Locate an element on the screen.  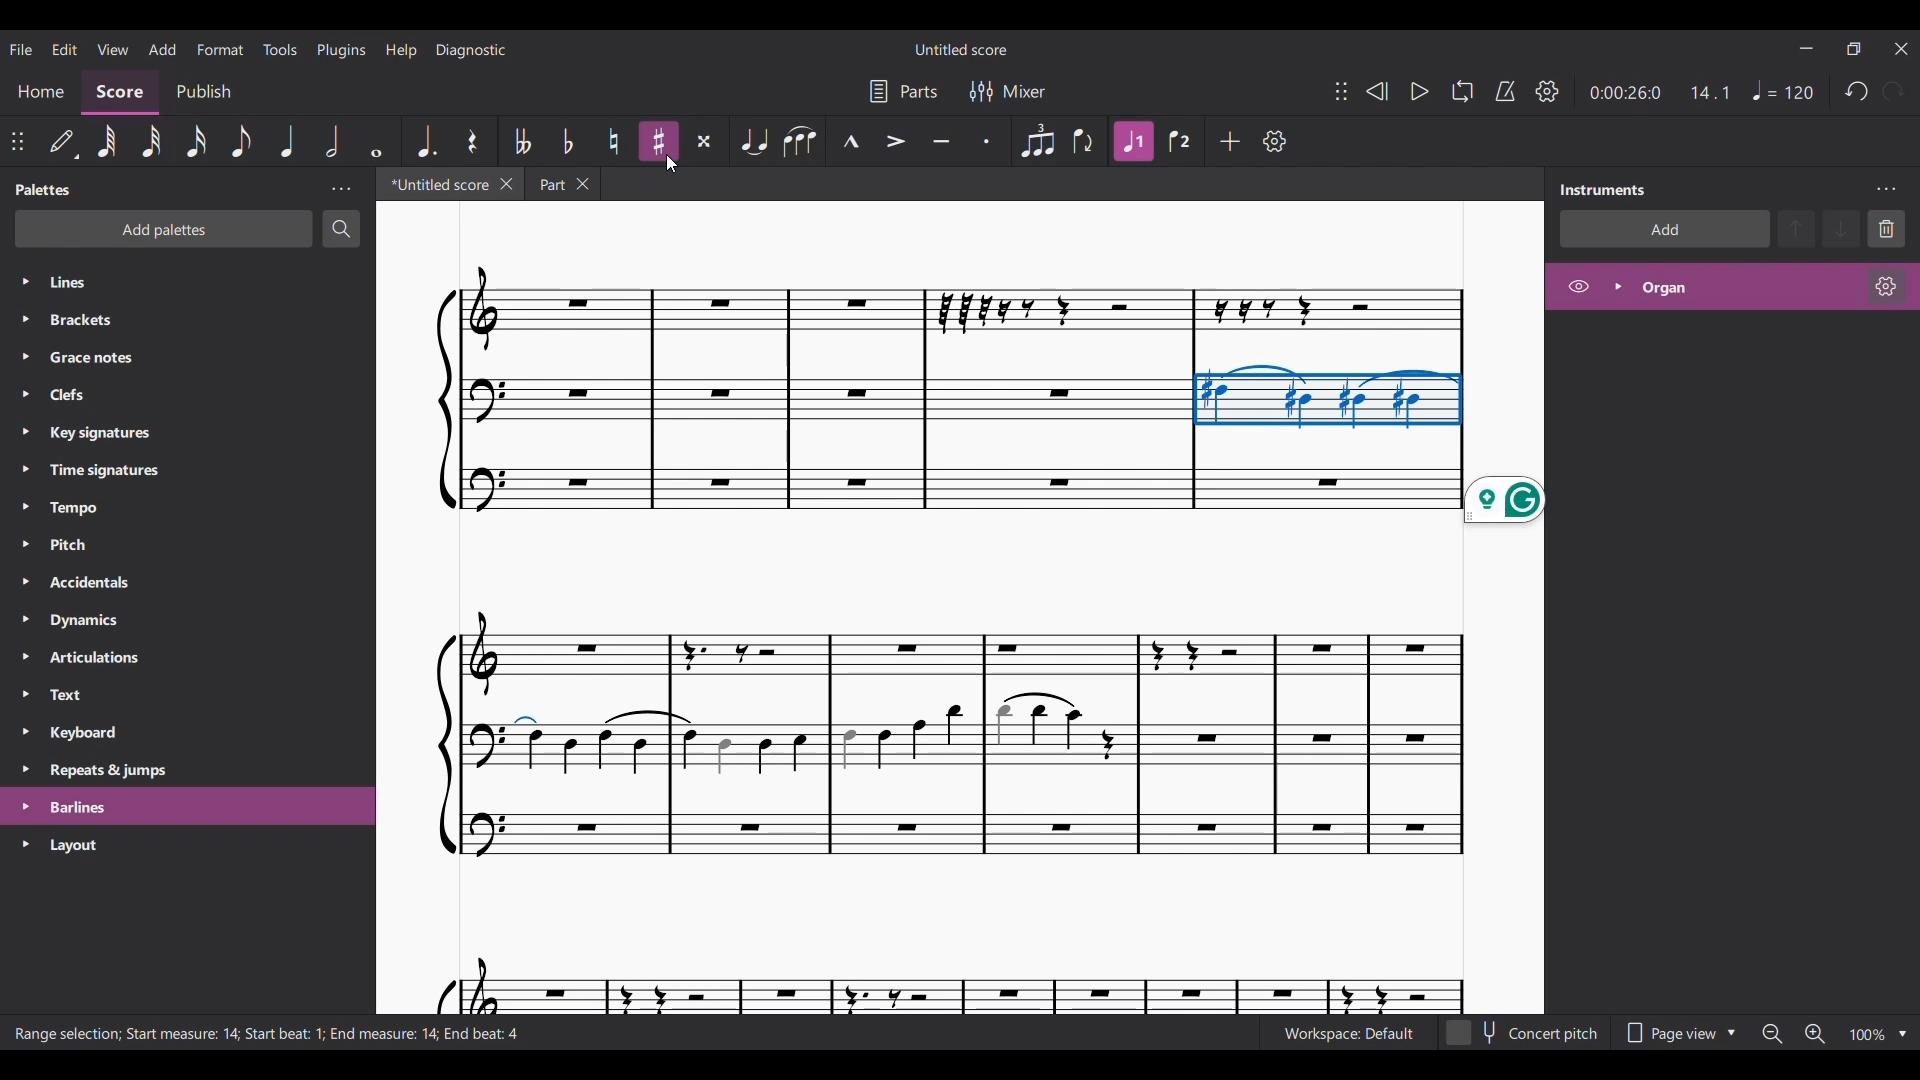
Help menu is located at coordinates (401, 50).